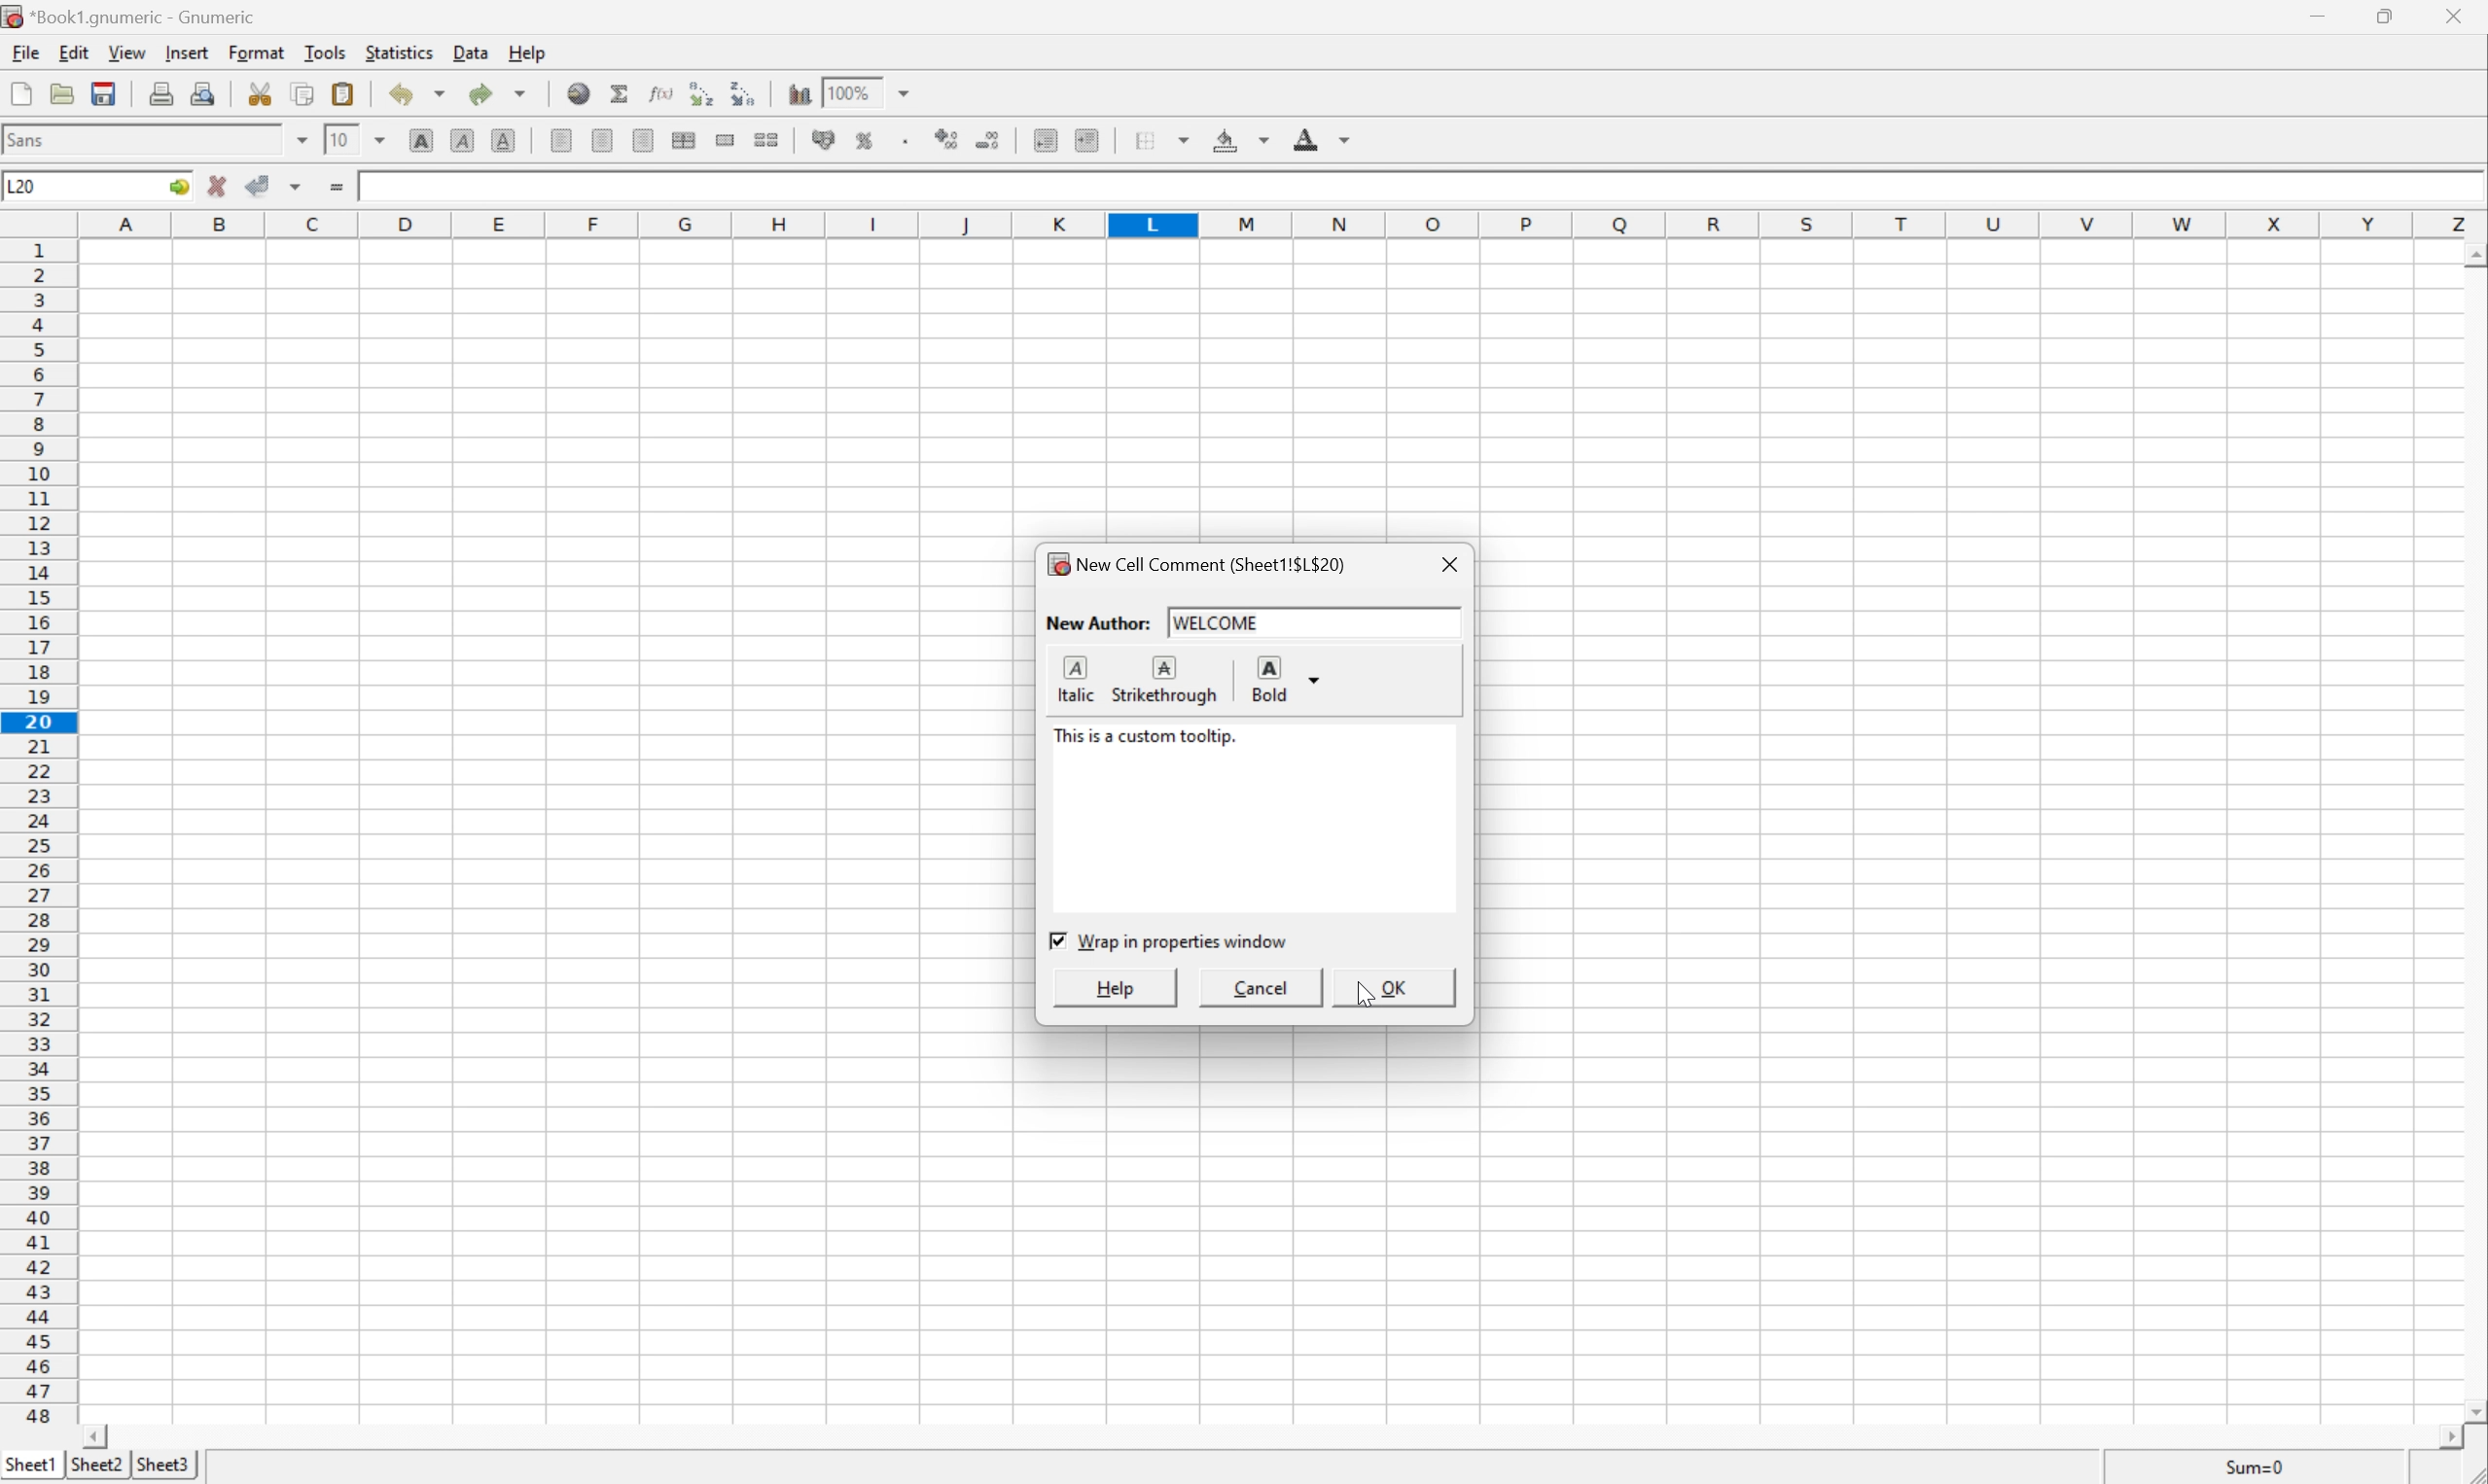 The image size is (2488, 1484). What do you see at coordinates (219, 188) in the screenshot?
I see `Cancel changes` at bounding box center [219, 188].